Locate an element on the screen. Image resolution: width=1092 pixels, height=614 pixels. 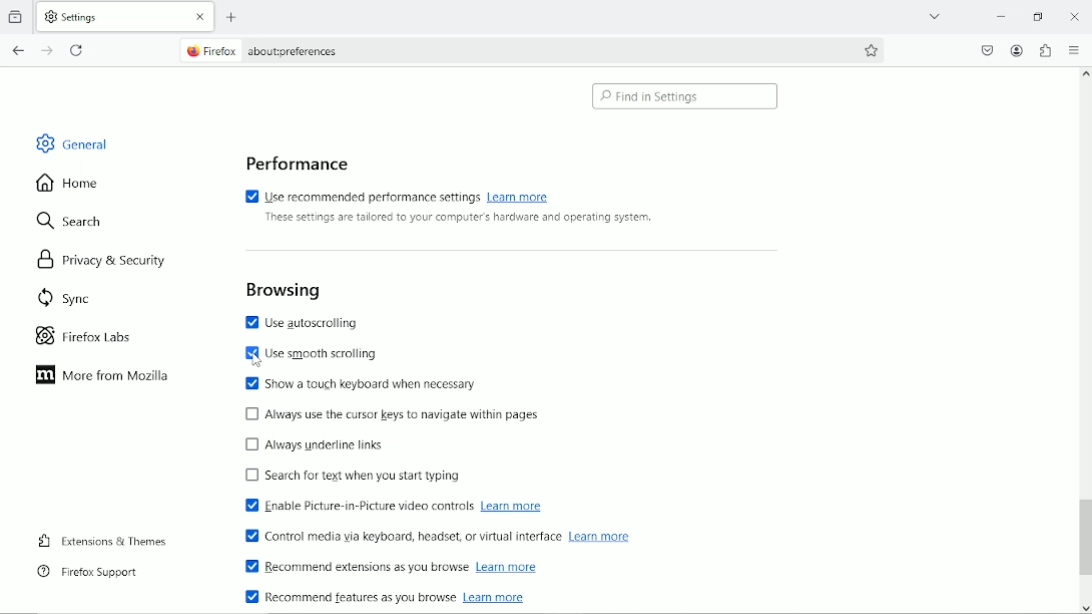
Go forward is located at coordinates (46, 50).